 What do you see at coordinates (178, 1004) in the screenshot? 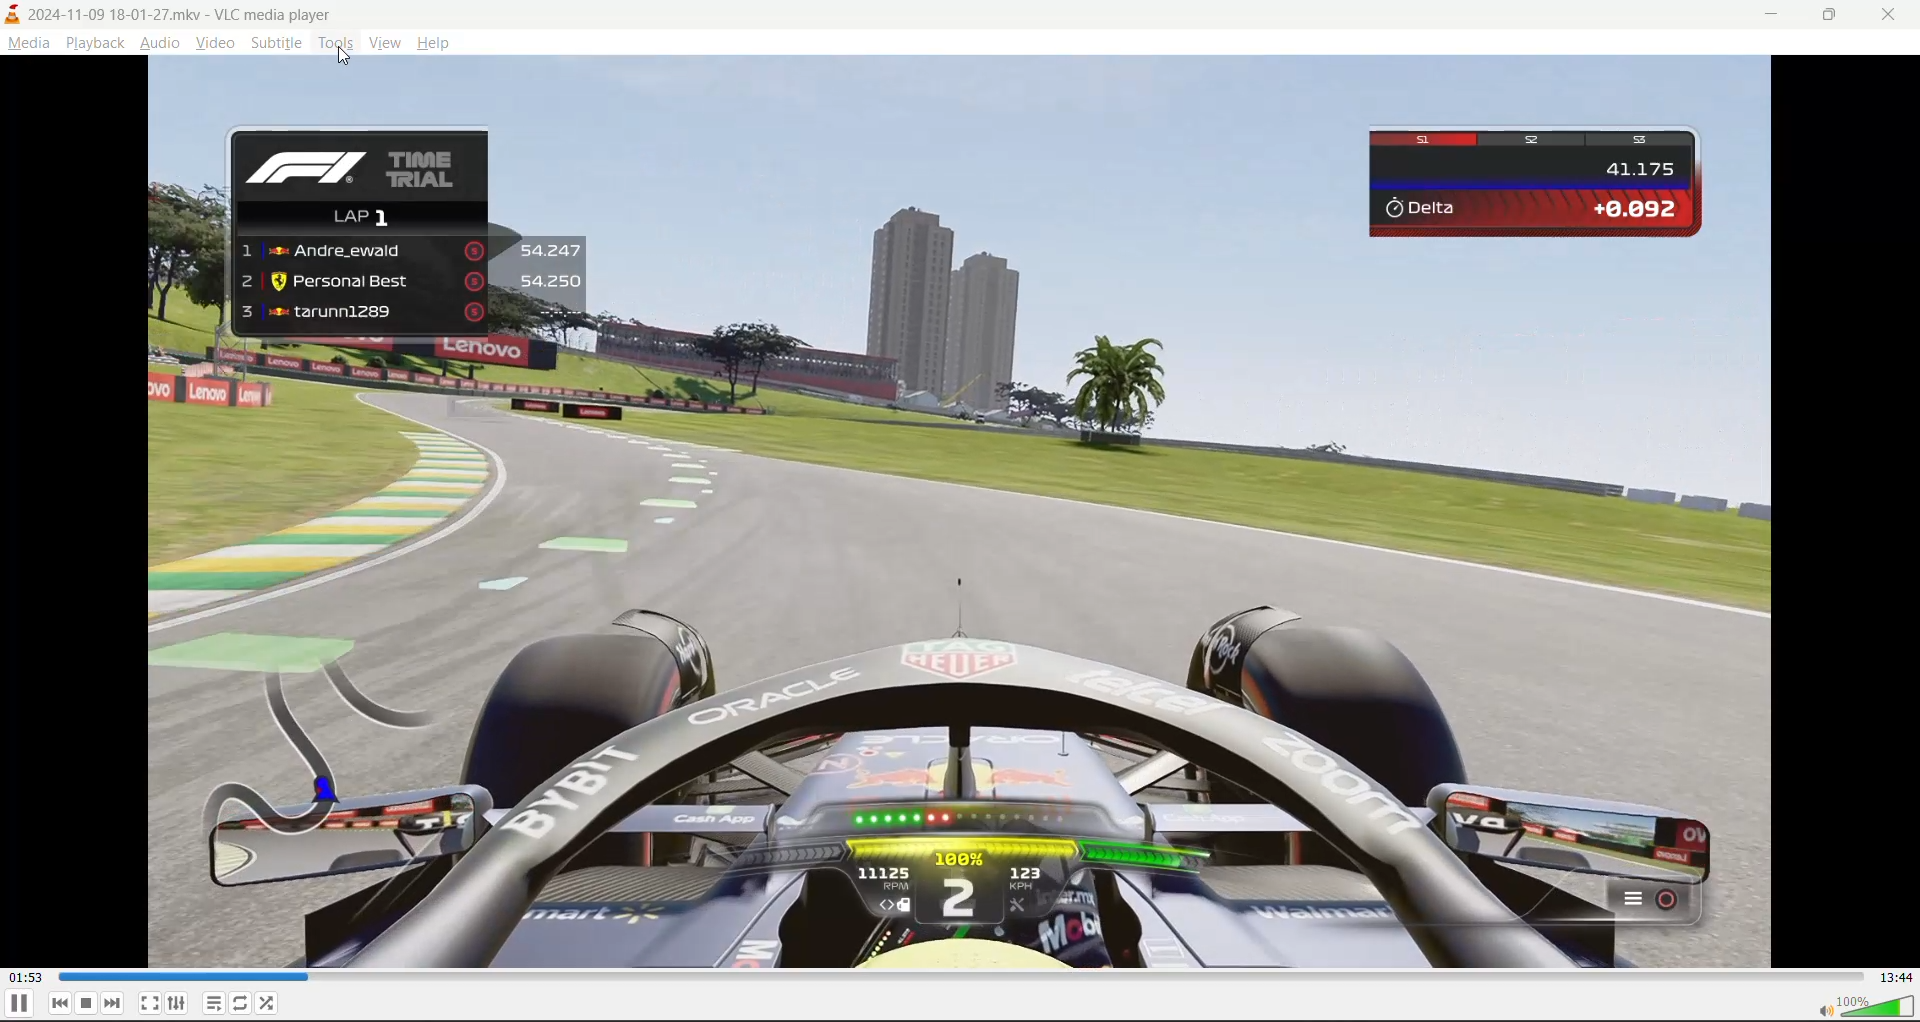
I see `settings` at bounding box center [178, 1004].